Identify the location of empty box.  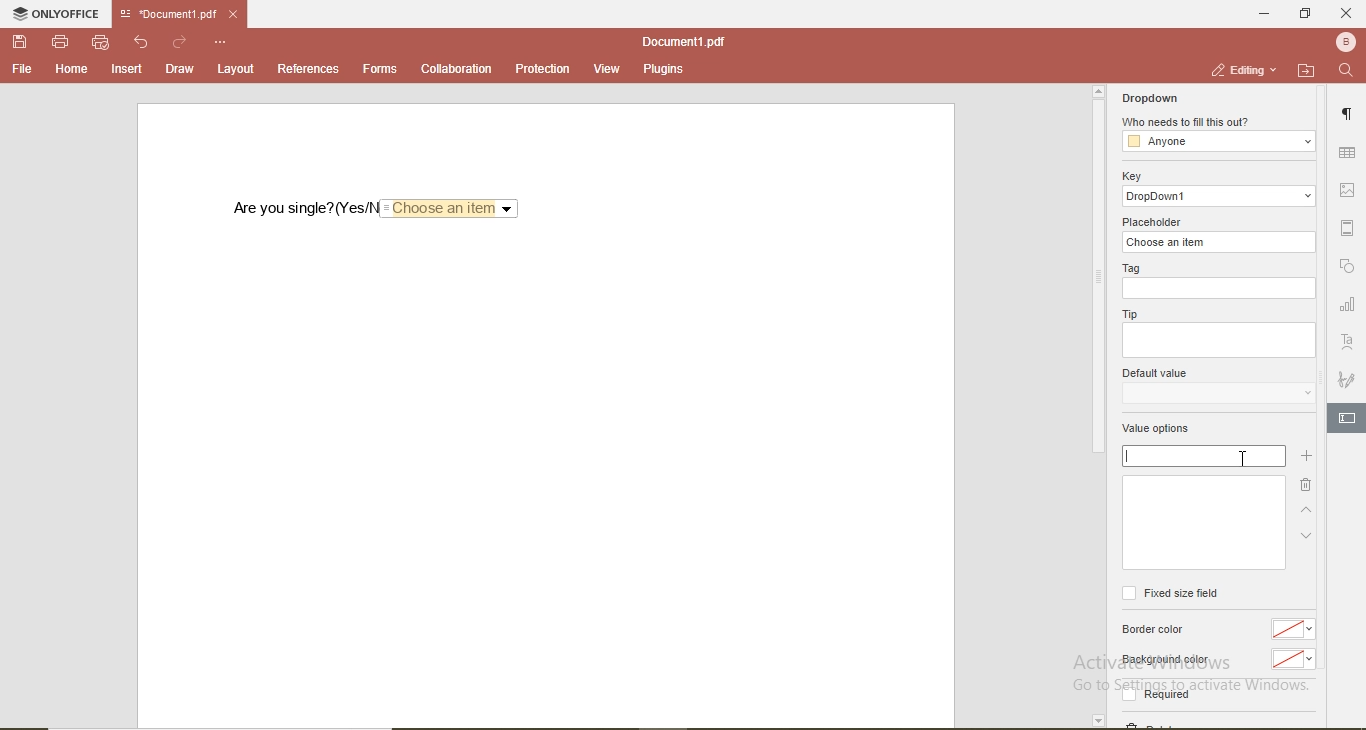
(1218, 289).